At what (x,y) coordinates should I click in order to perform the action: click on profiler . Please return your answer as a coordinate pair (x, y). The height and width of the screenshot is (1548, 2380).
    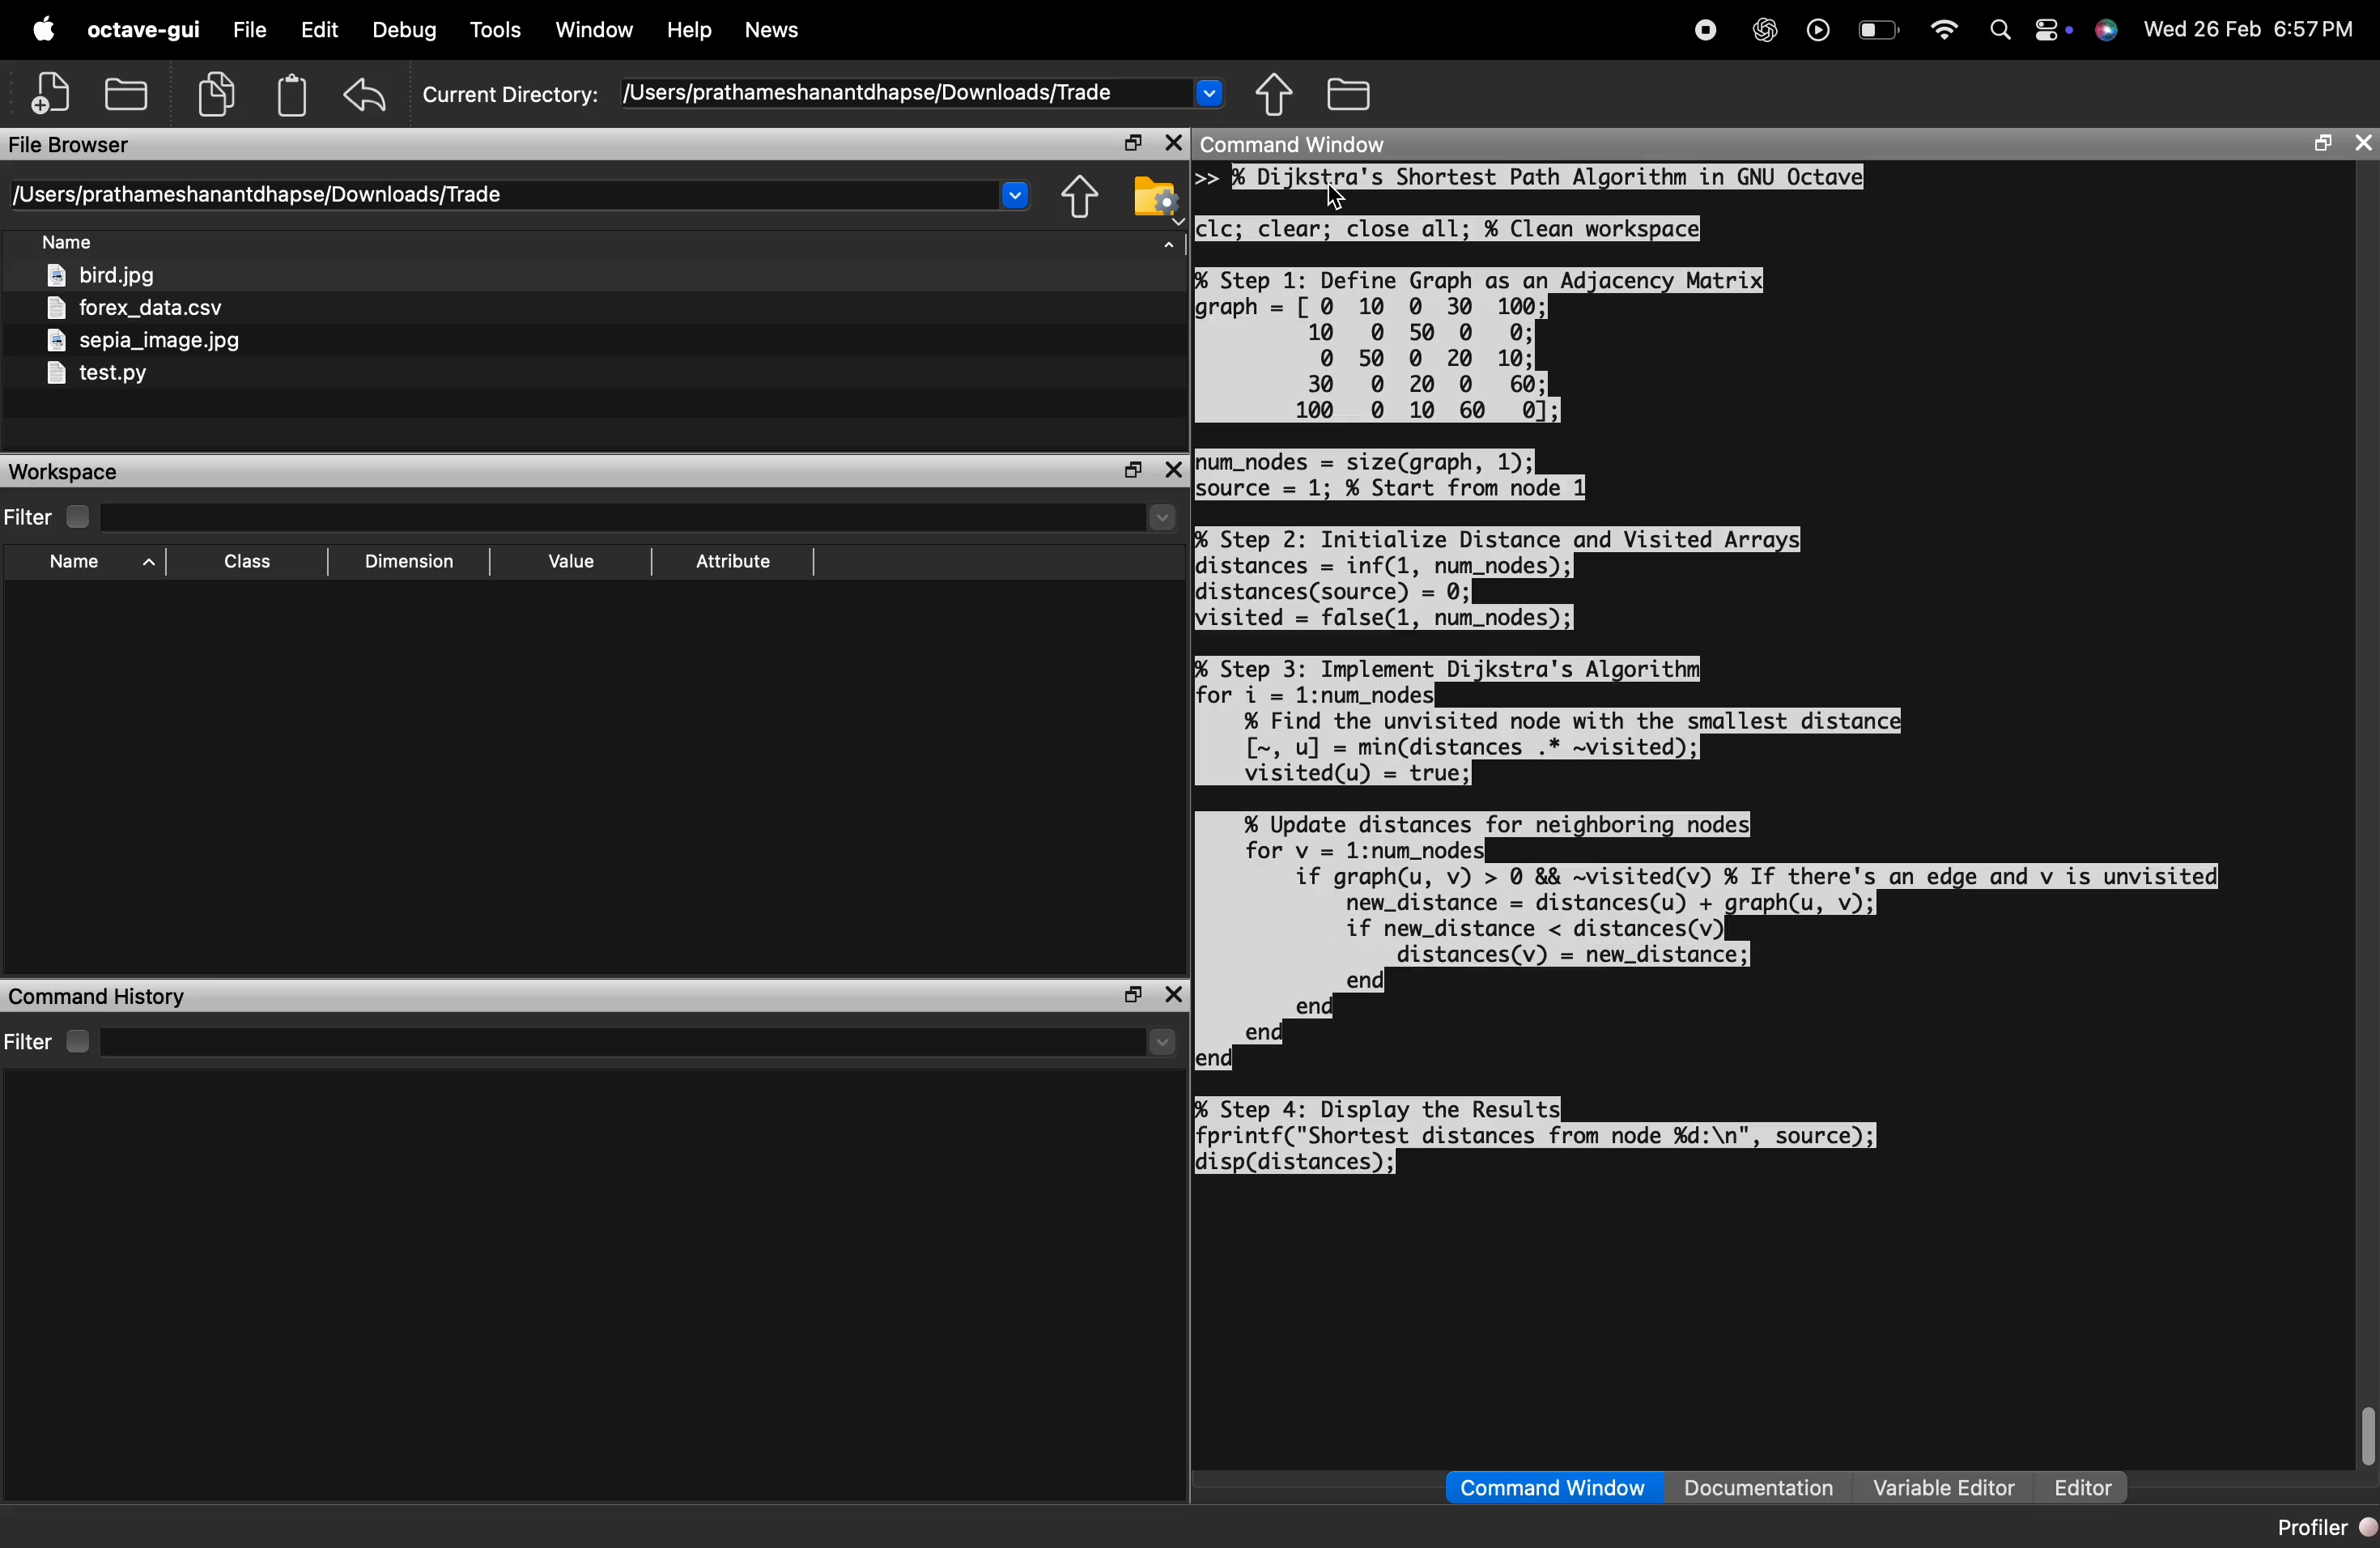
    Looking at the image, I should click on (2320, 1527).